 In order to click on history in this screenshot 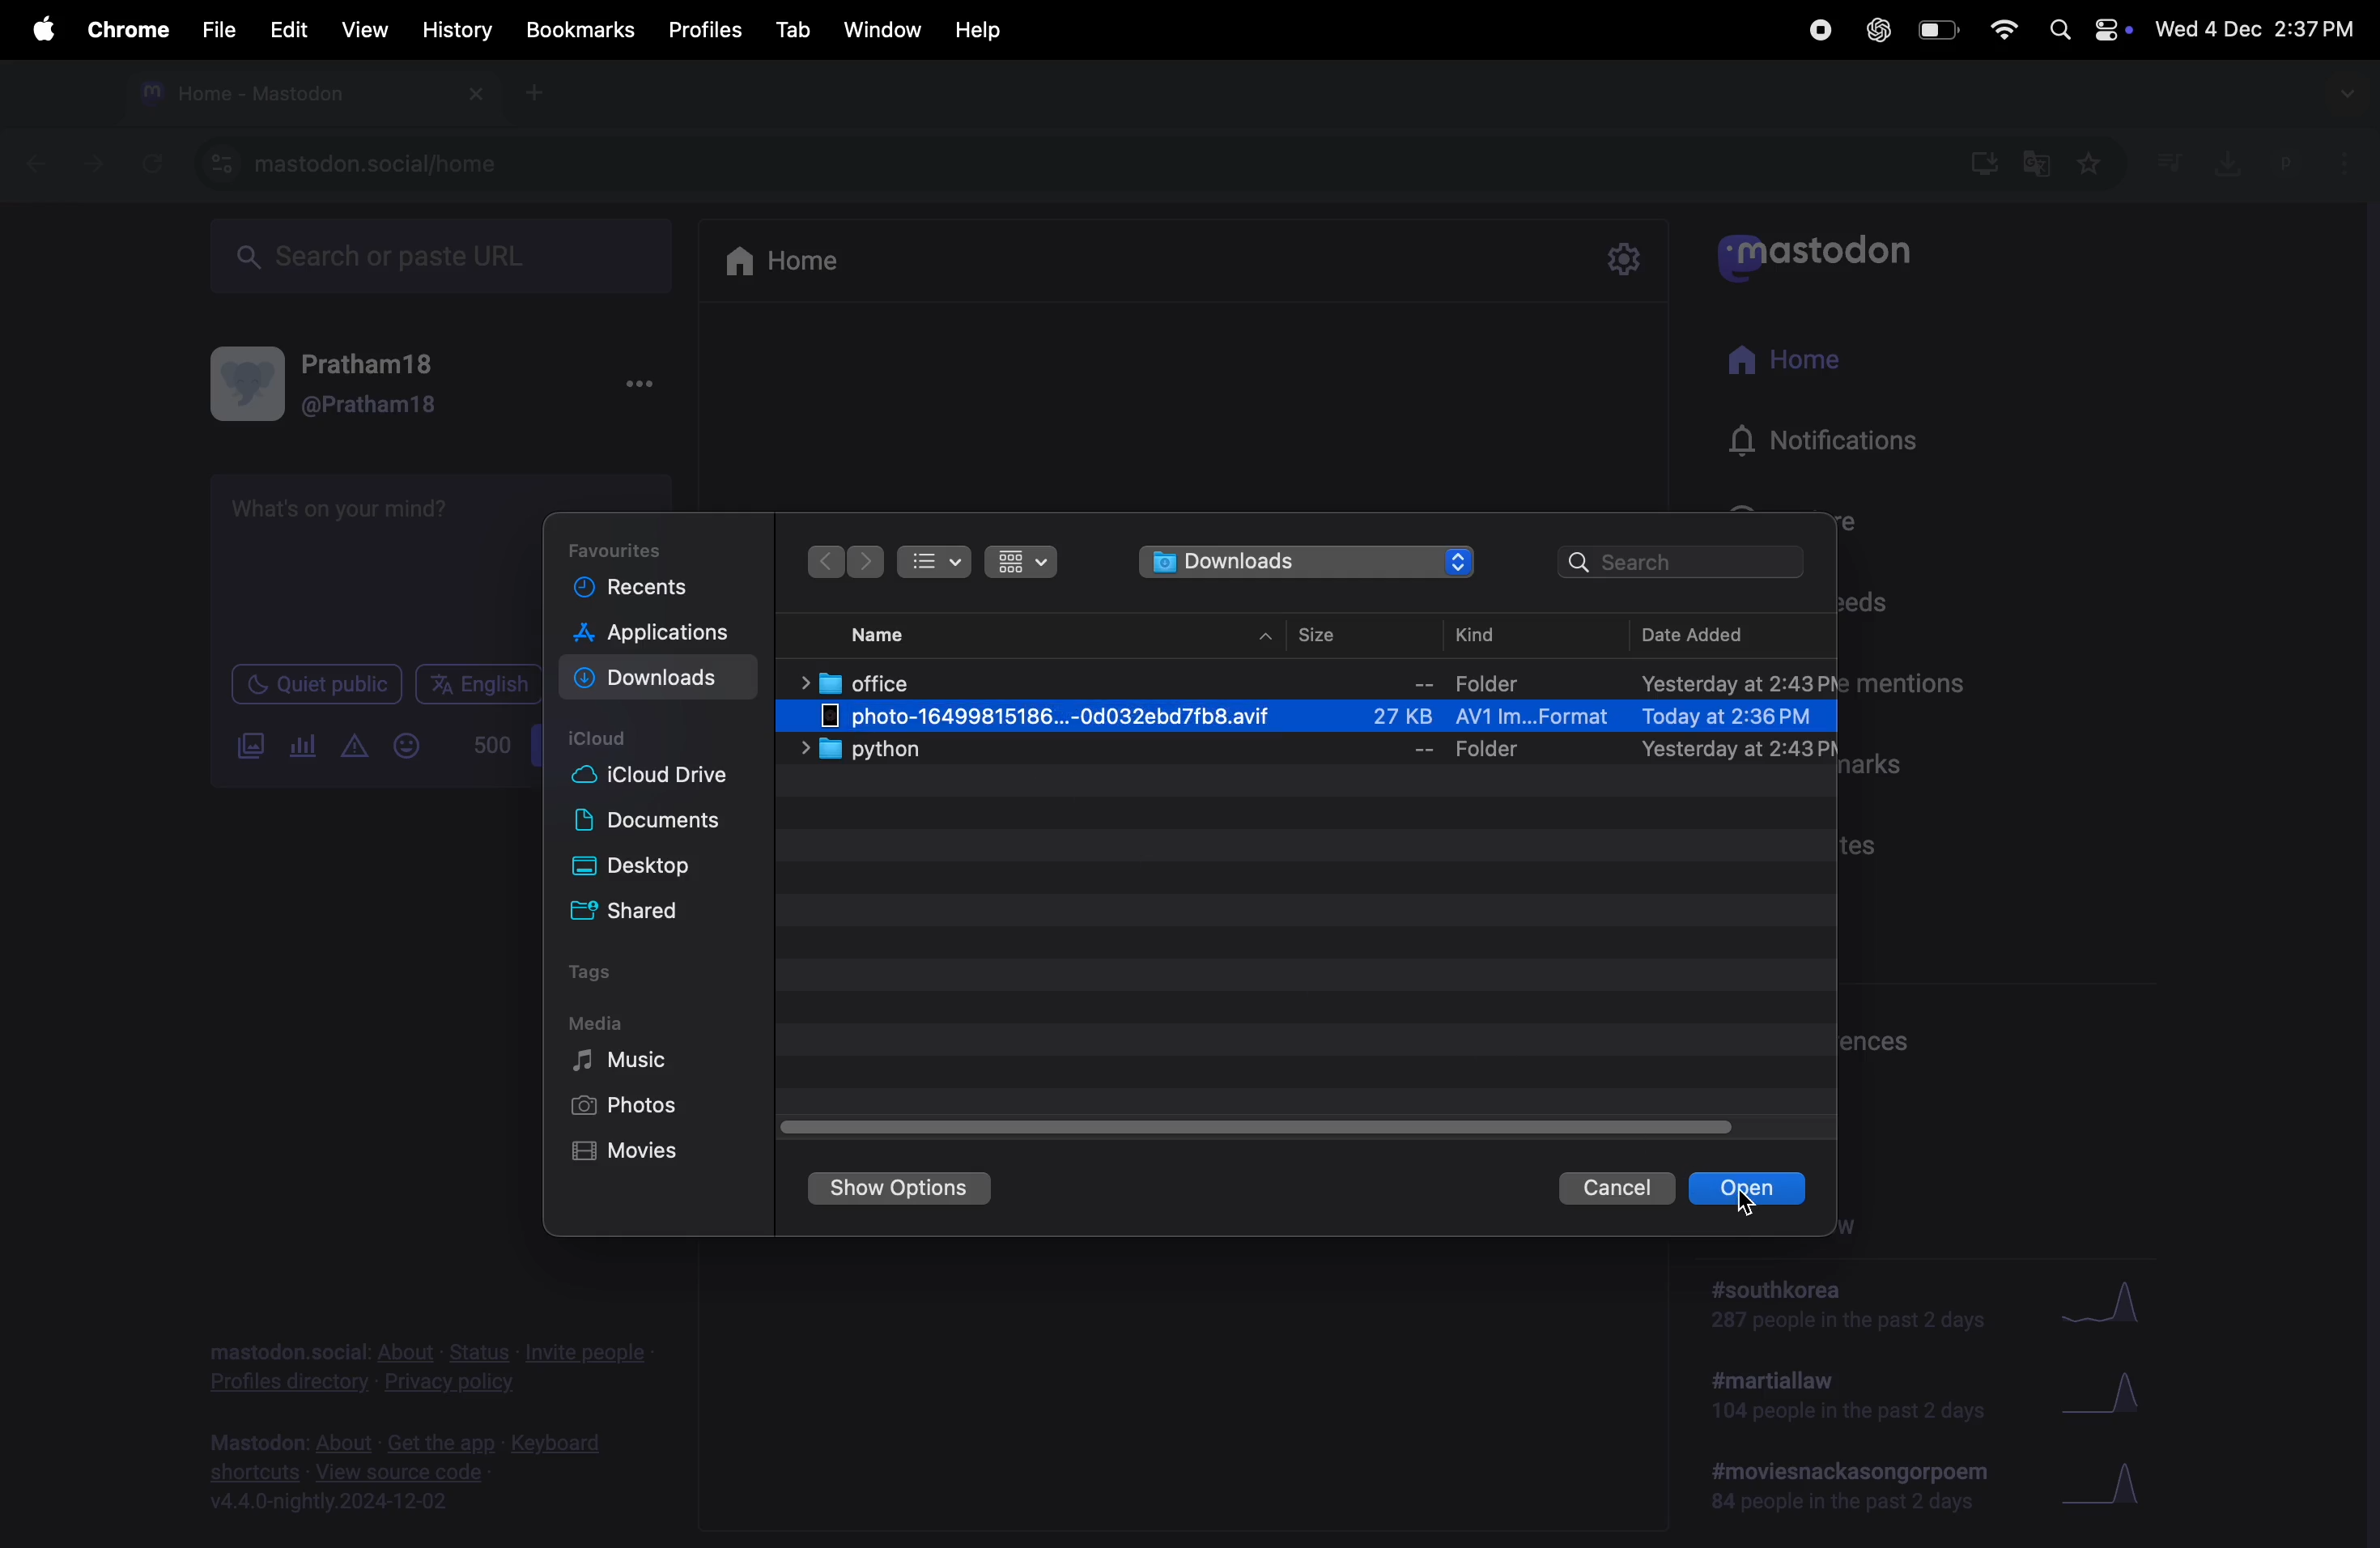, I will do `click(459, 29)`.